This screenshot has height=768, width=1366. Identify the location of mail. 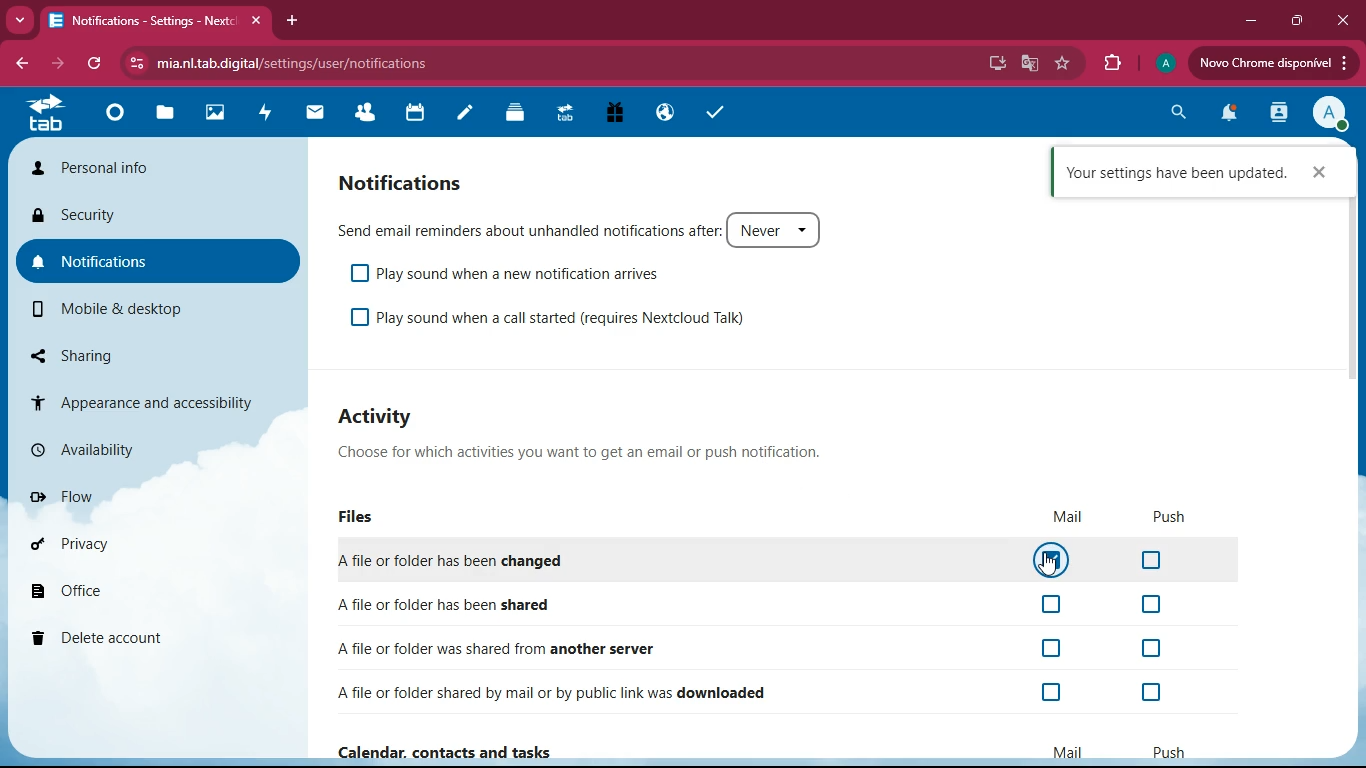
(1068, 517).